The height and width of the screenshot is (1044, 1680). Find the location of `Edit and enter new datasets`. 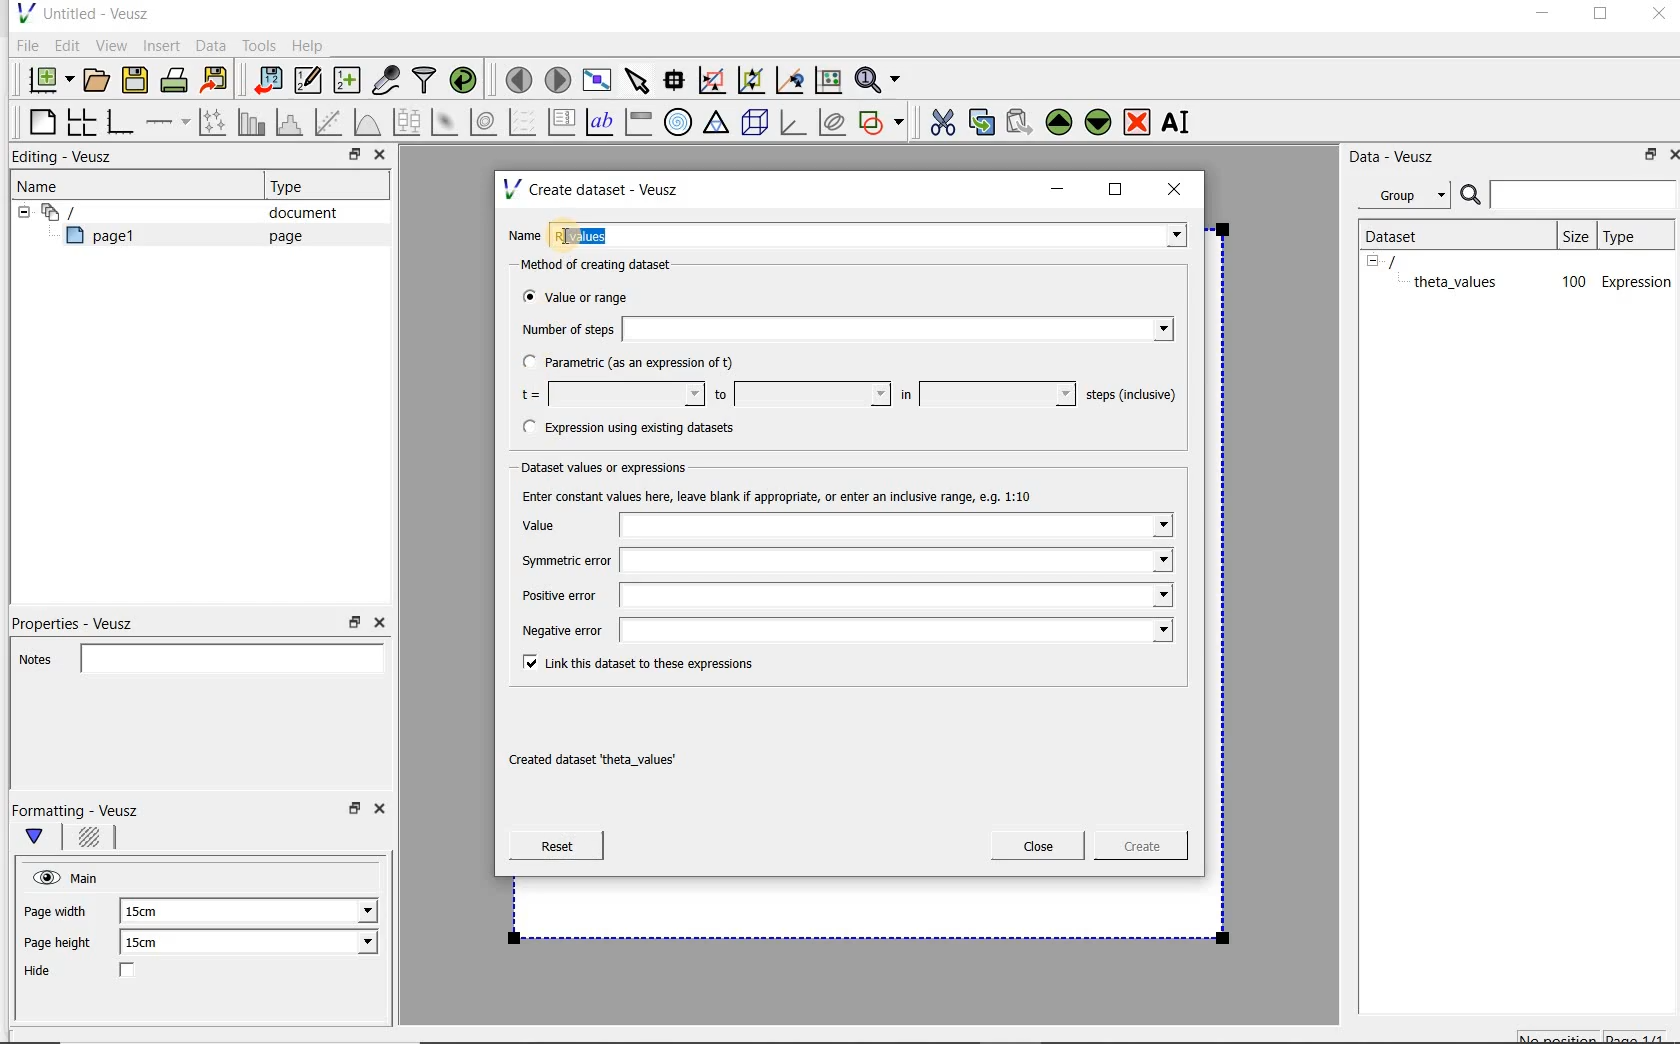

Edit and enter new datasets is located at coordinates (309, 81).